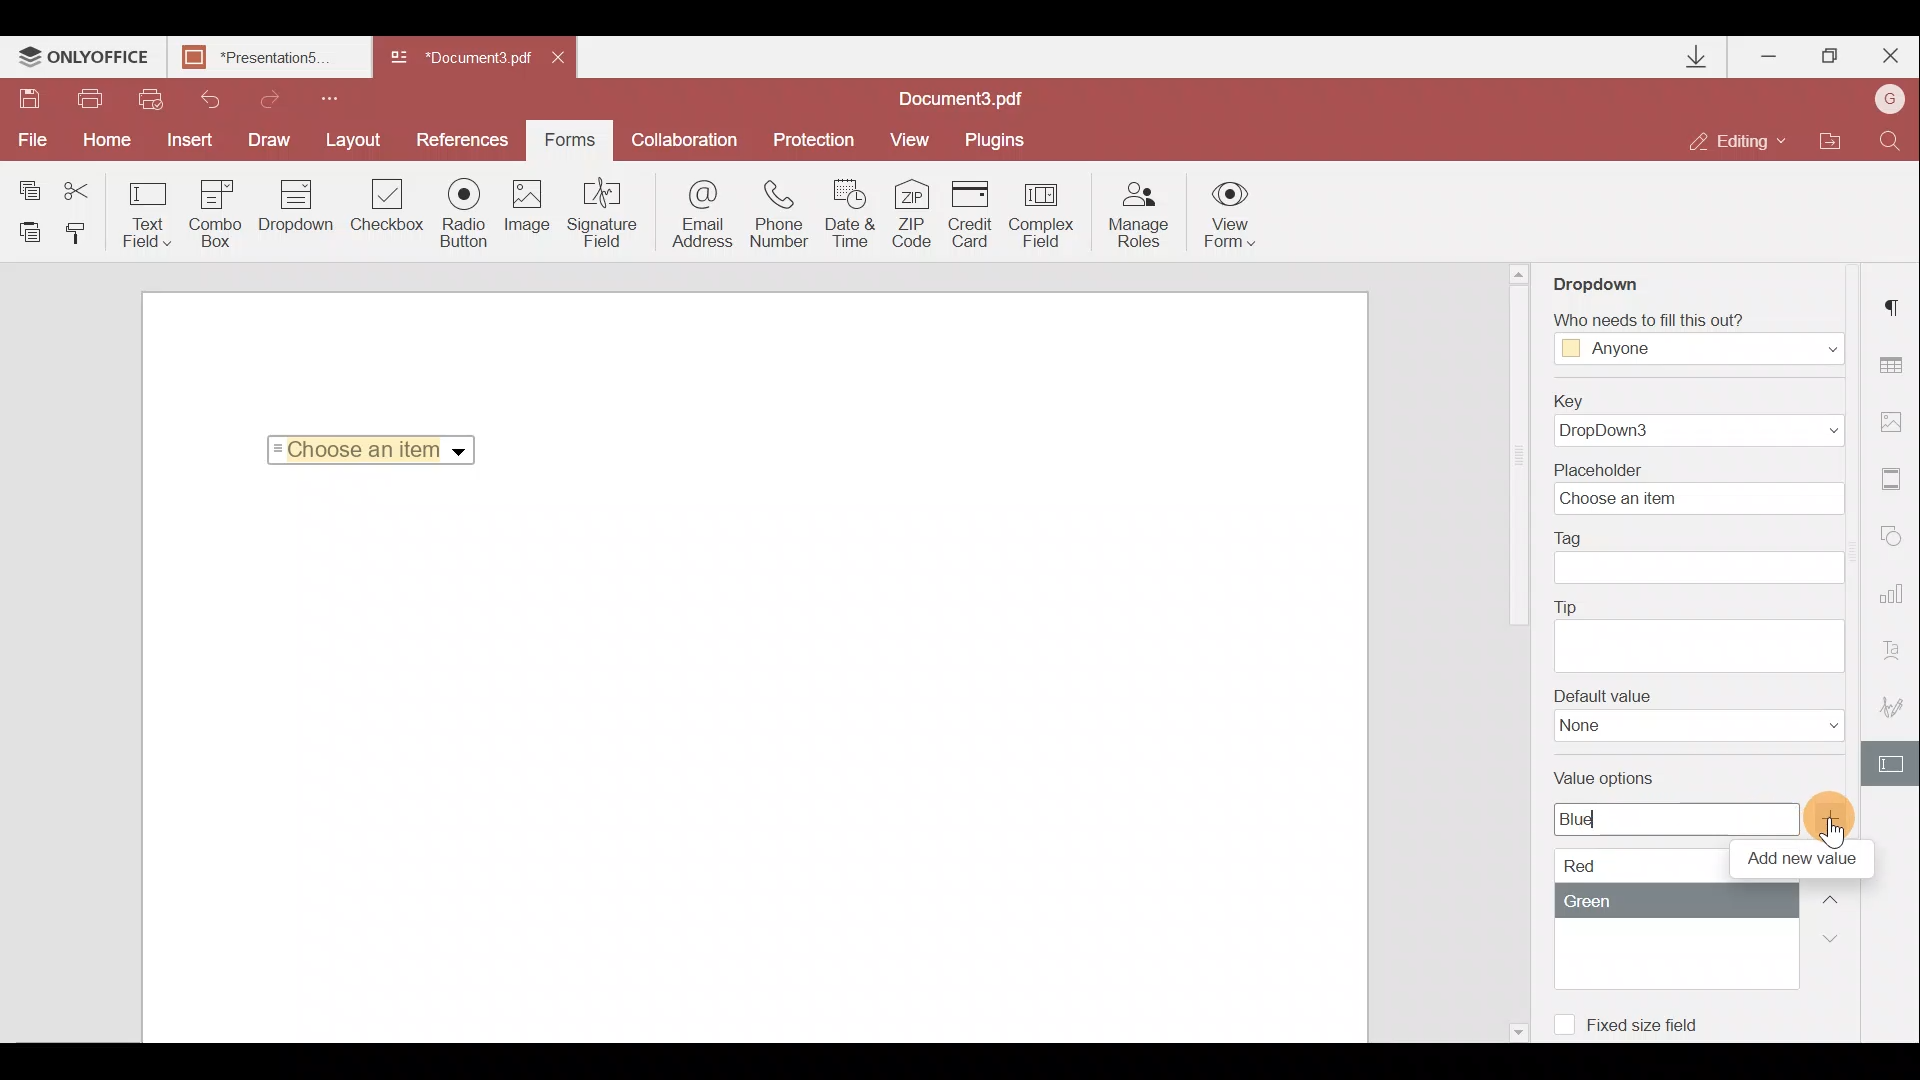  What do you see at coordinates (570, 140) in the screenshot?
I see `Forms` at bounding box center [570, 140].